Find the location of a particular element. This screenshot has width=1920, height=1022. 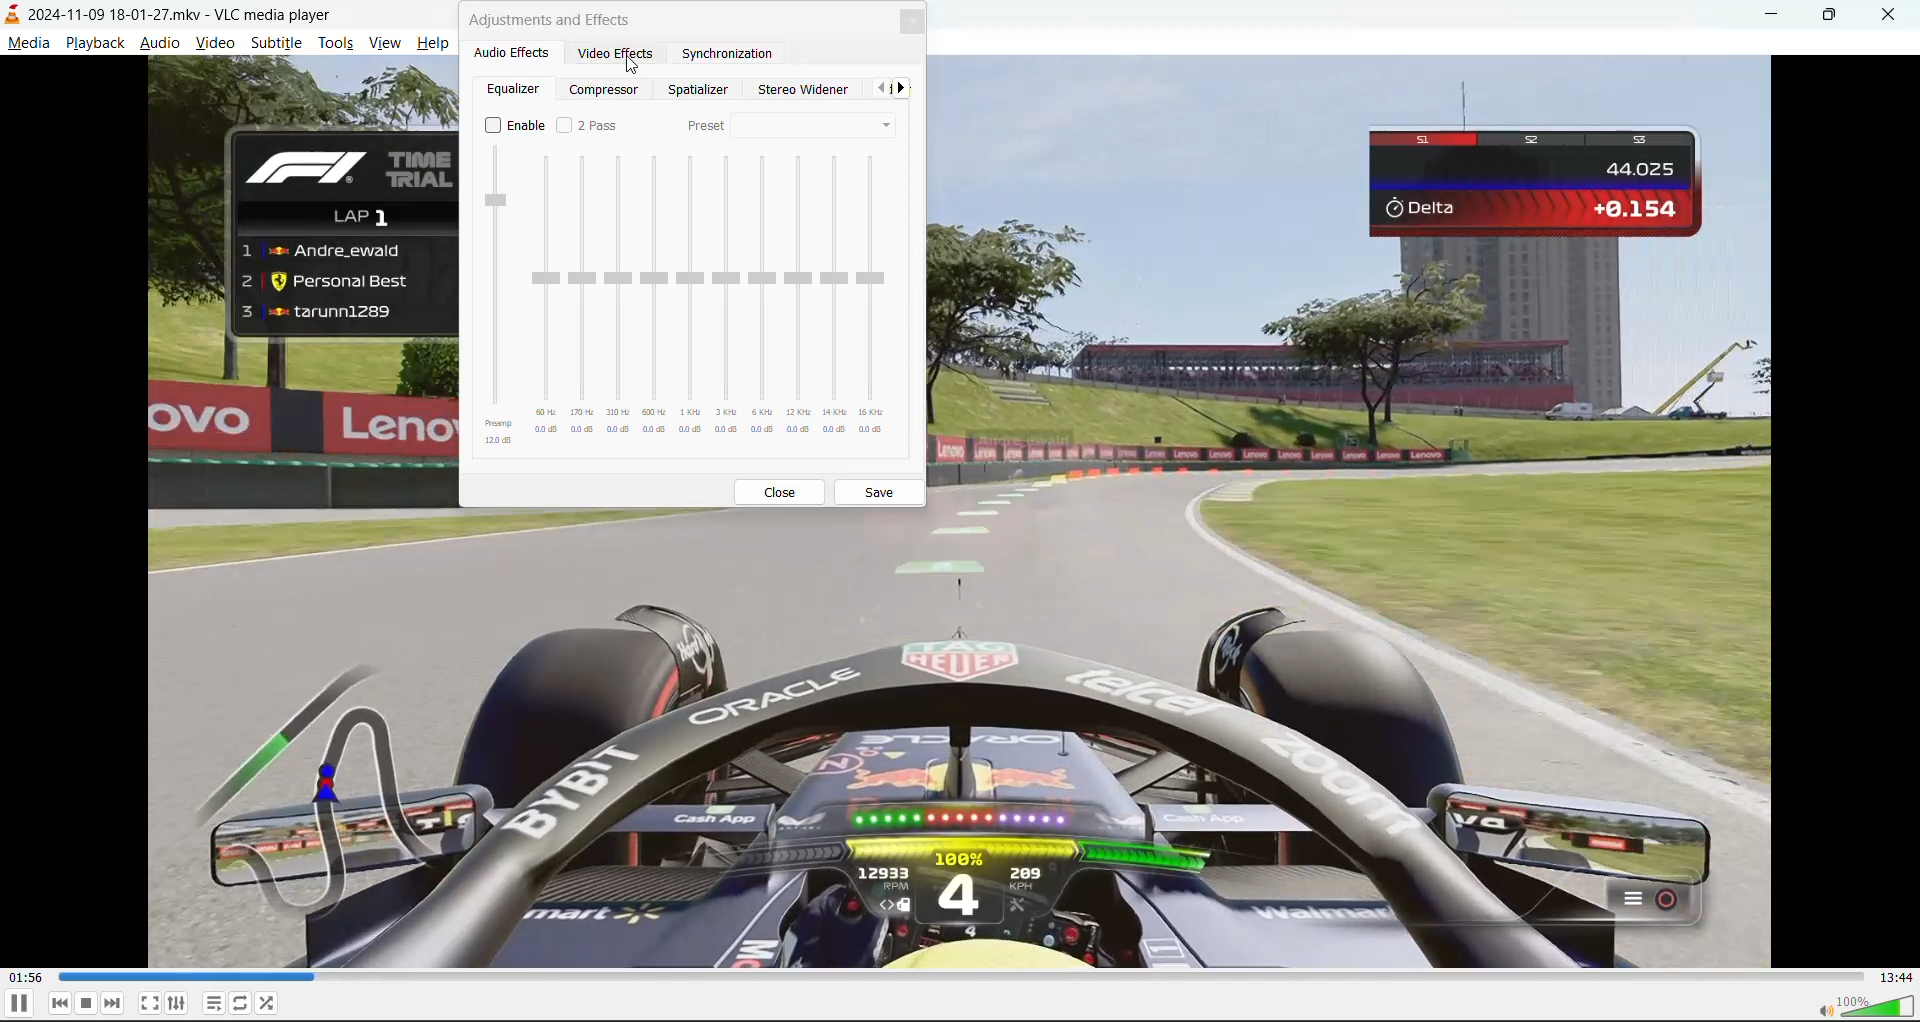

previous is located at coordinates (61, 1003).